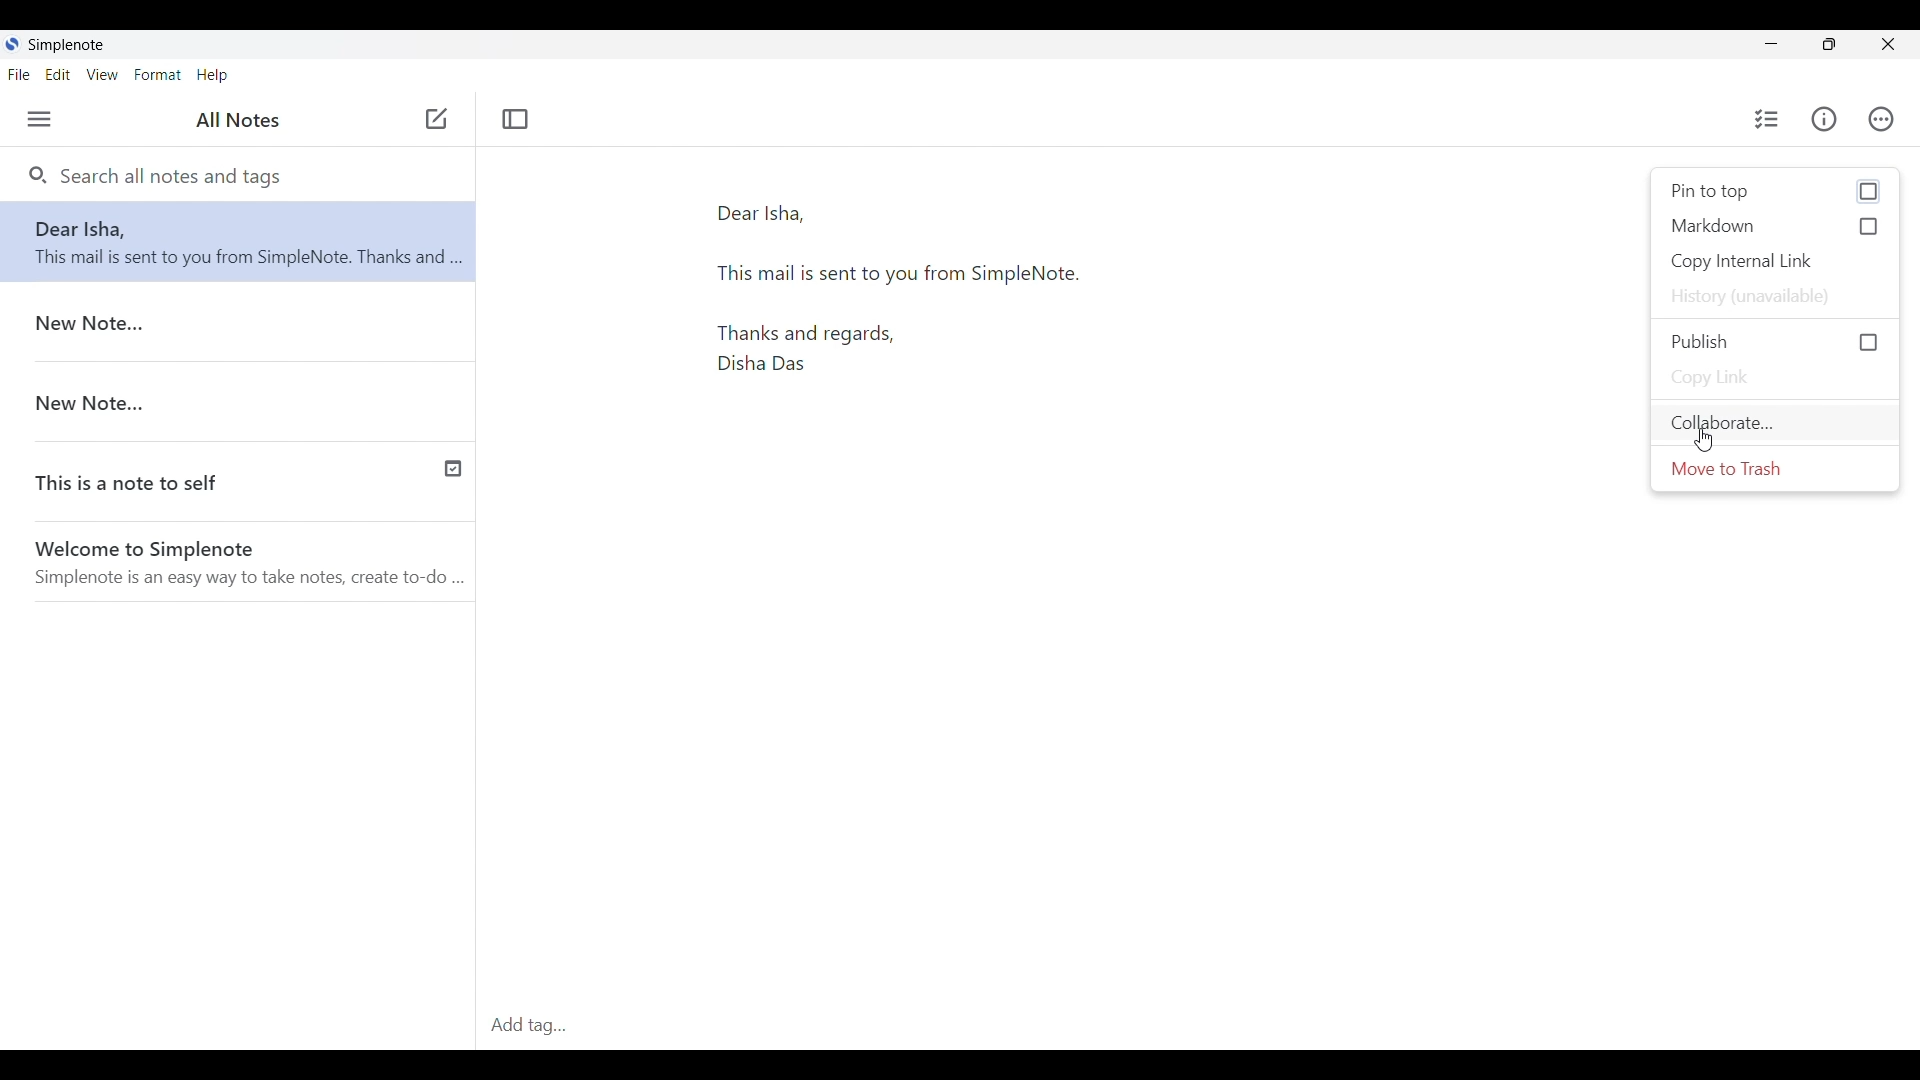  I want to click on Search all notes and tags, so click(169, 176).